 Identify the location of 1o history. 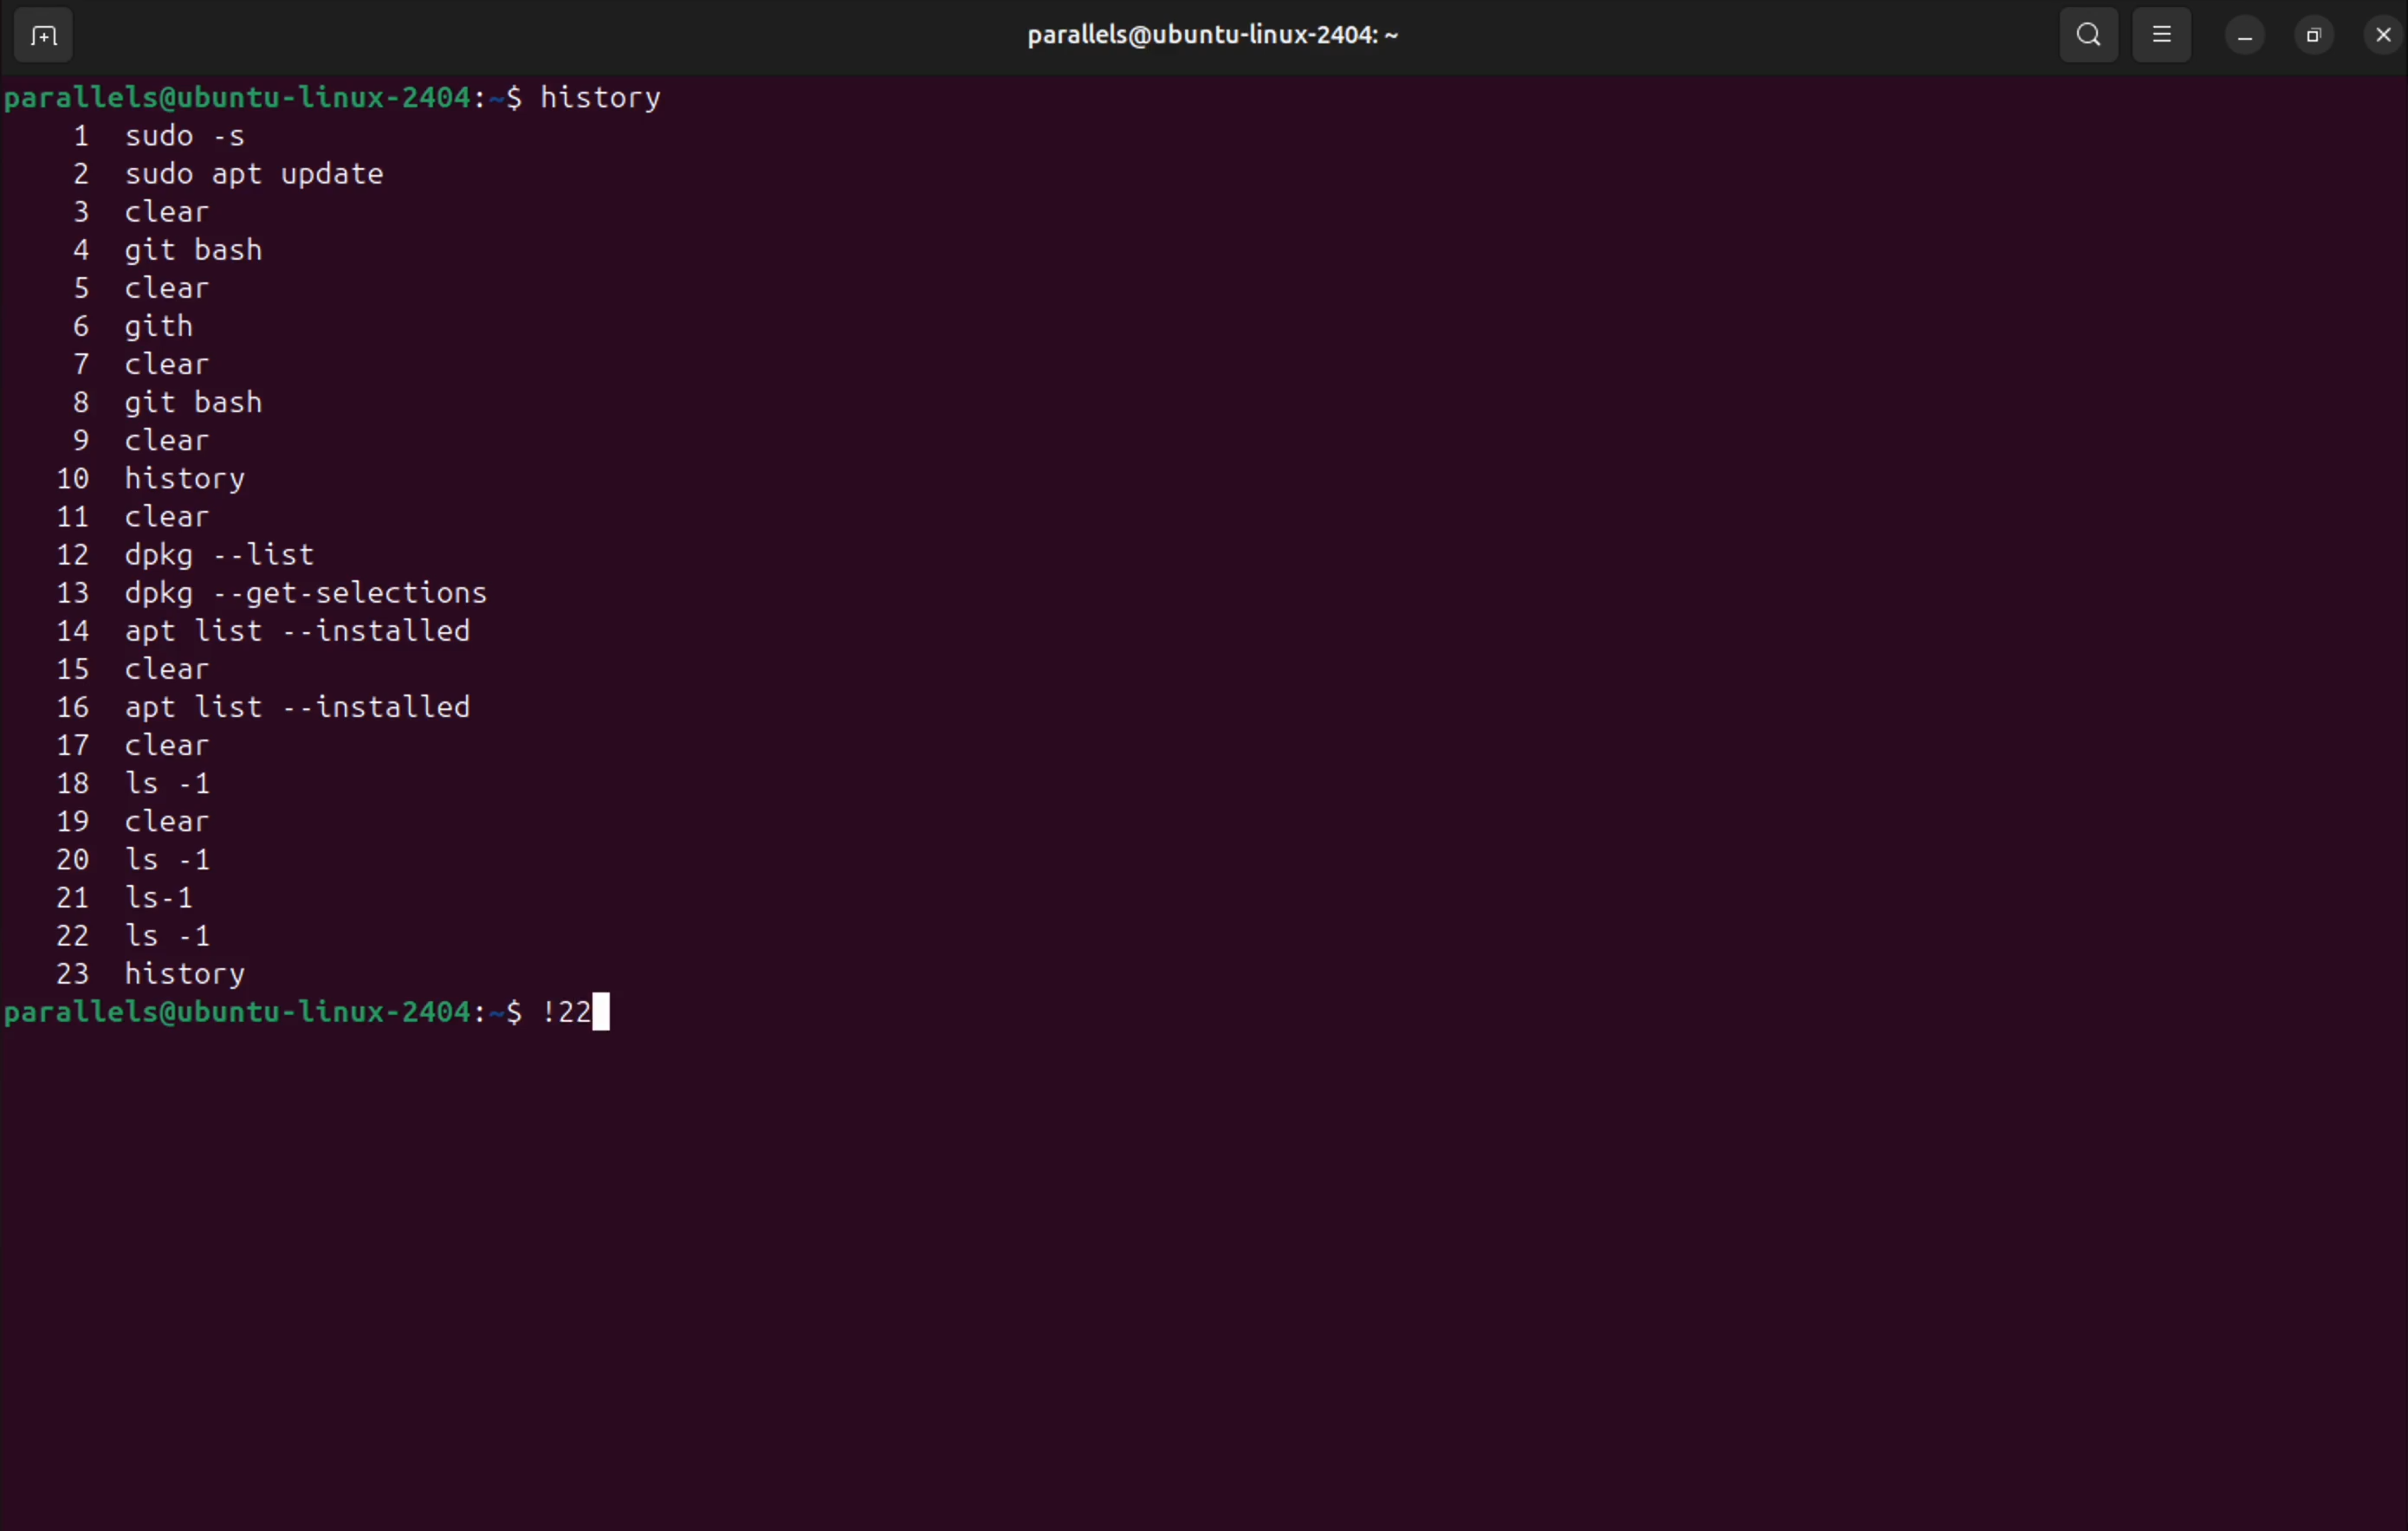
(189, 482).